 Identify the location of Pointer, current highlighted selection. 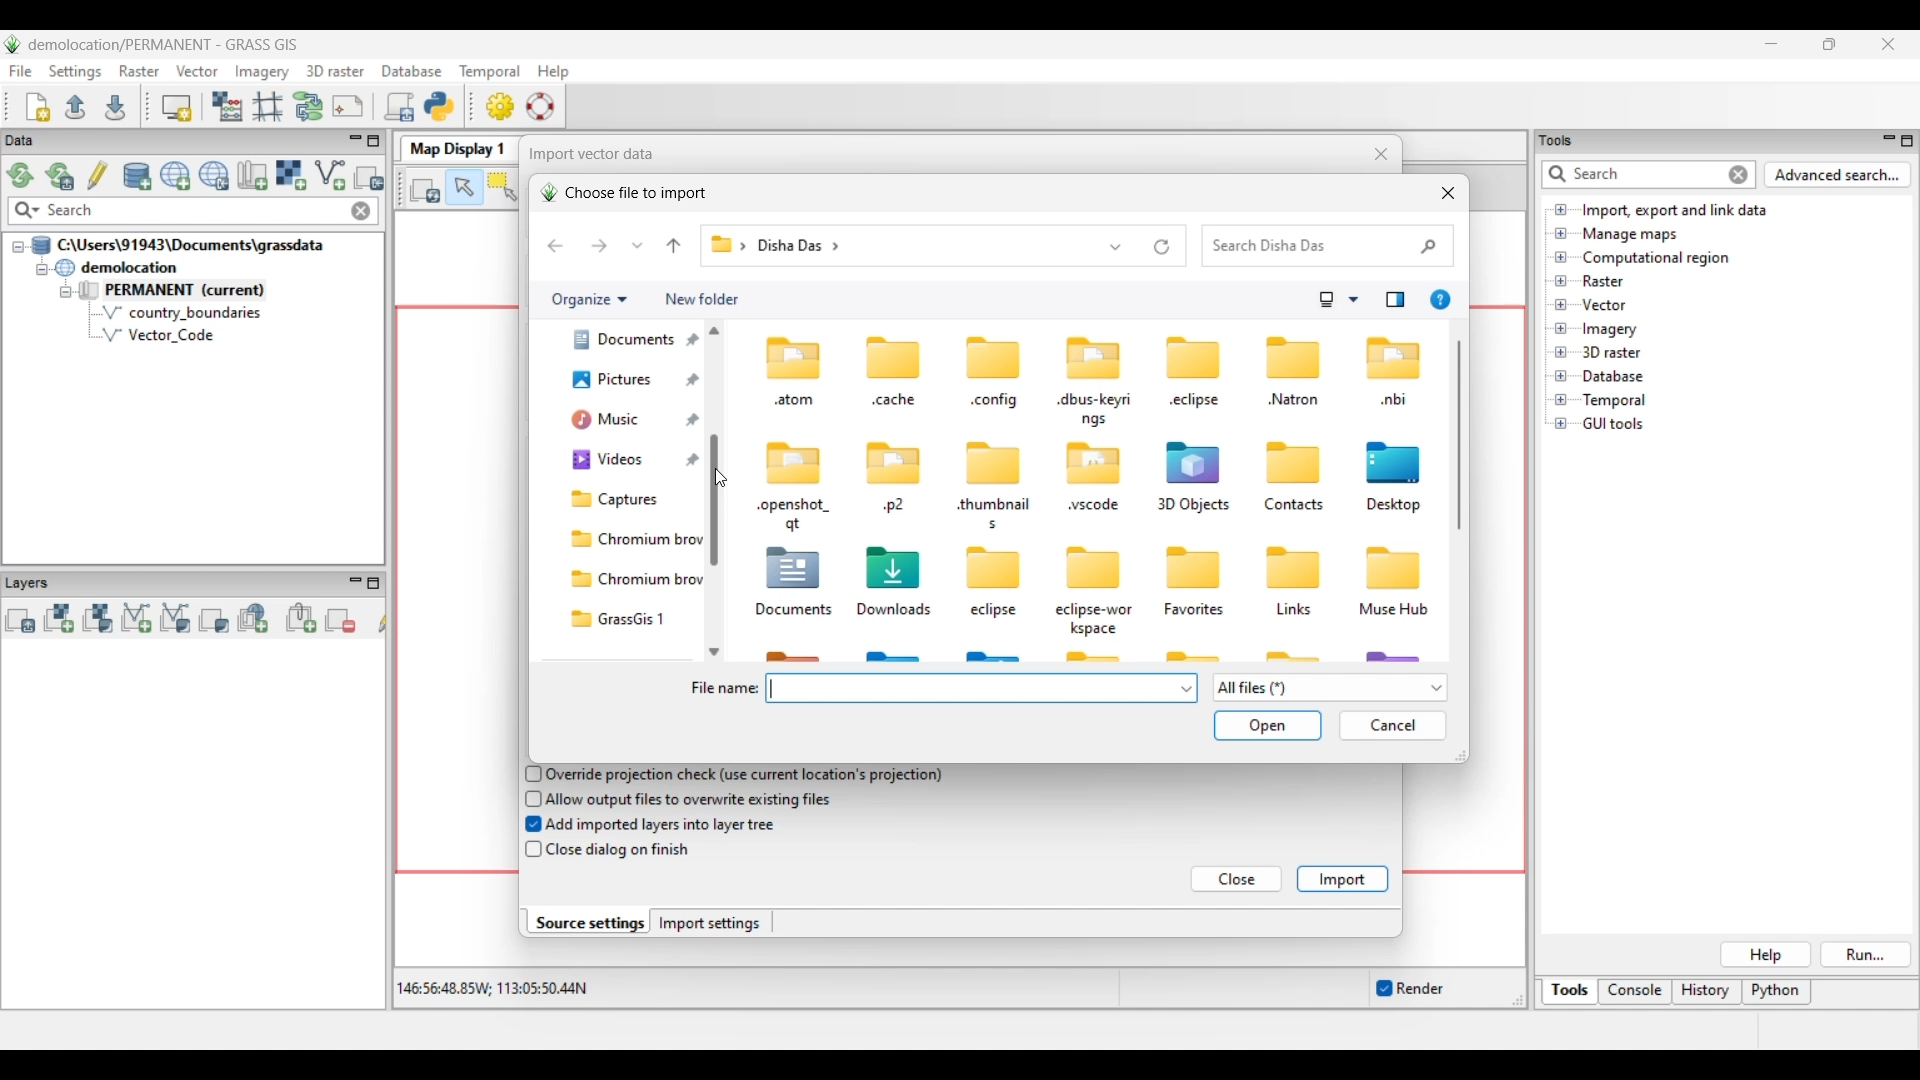
(464, 188).